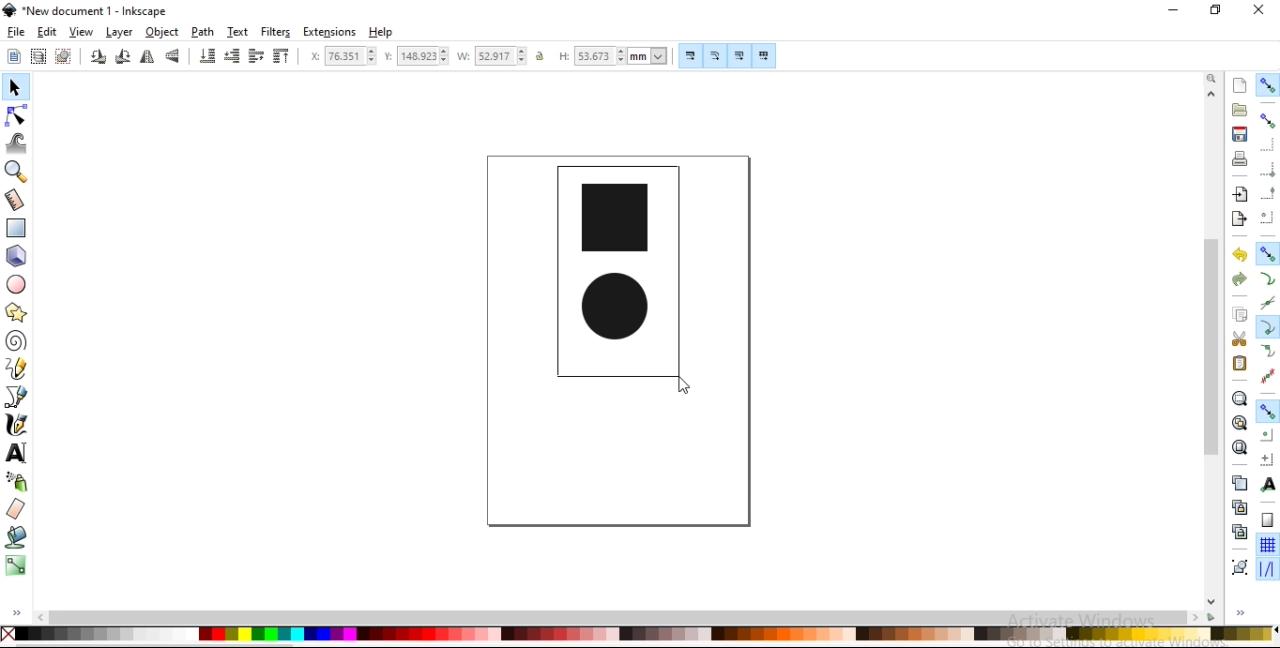 This screenshot has height=648, width=1280. Describe the element at coordinates (1258, 10) in the screenshot. I see `close` at that location.